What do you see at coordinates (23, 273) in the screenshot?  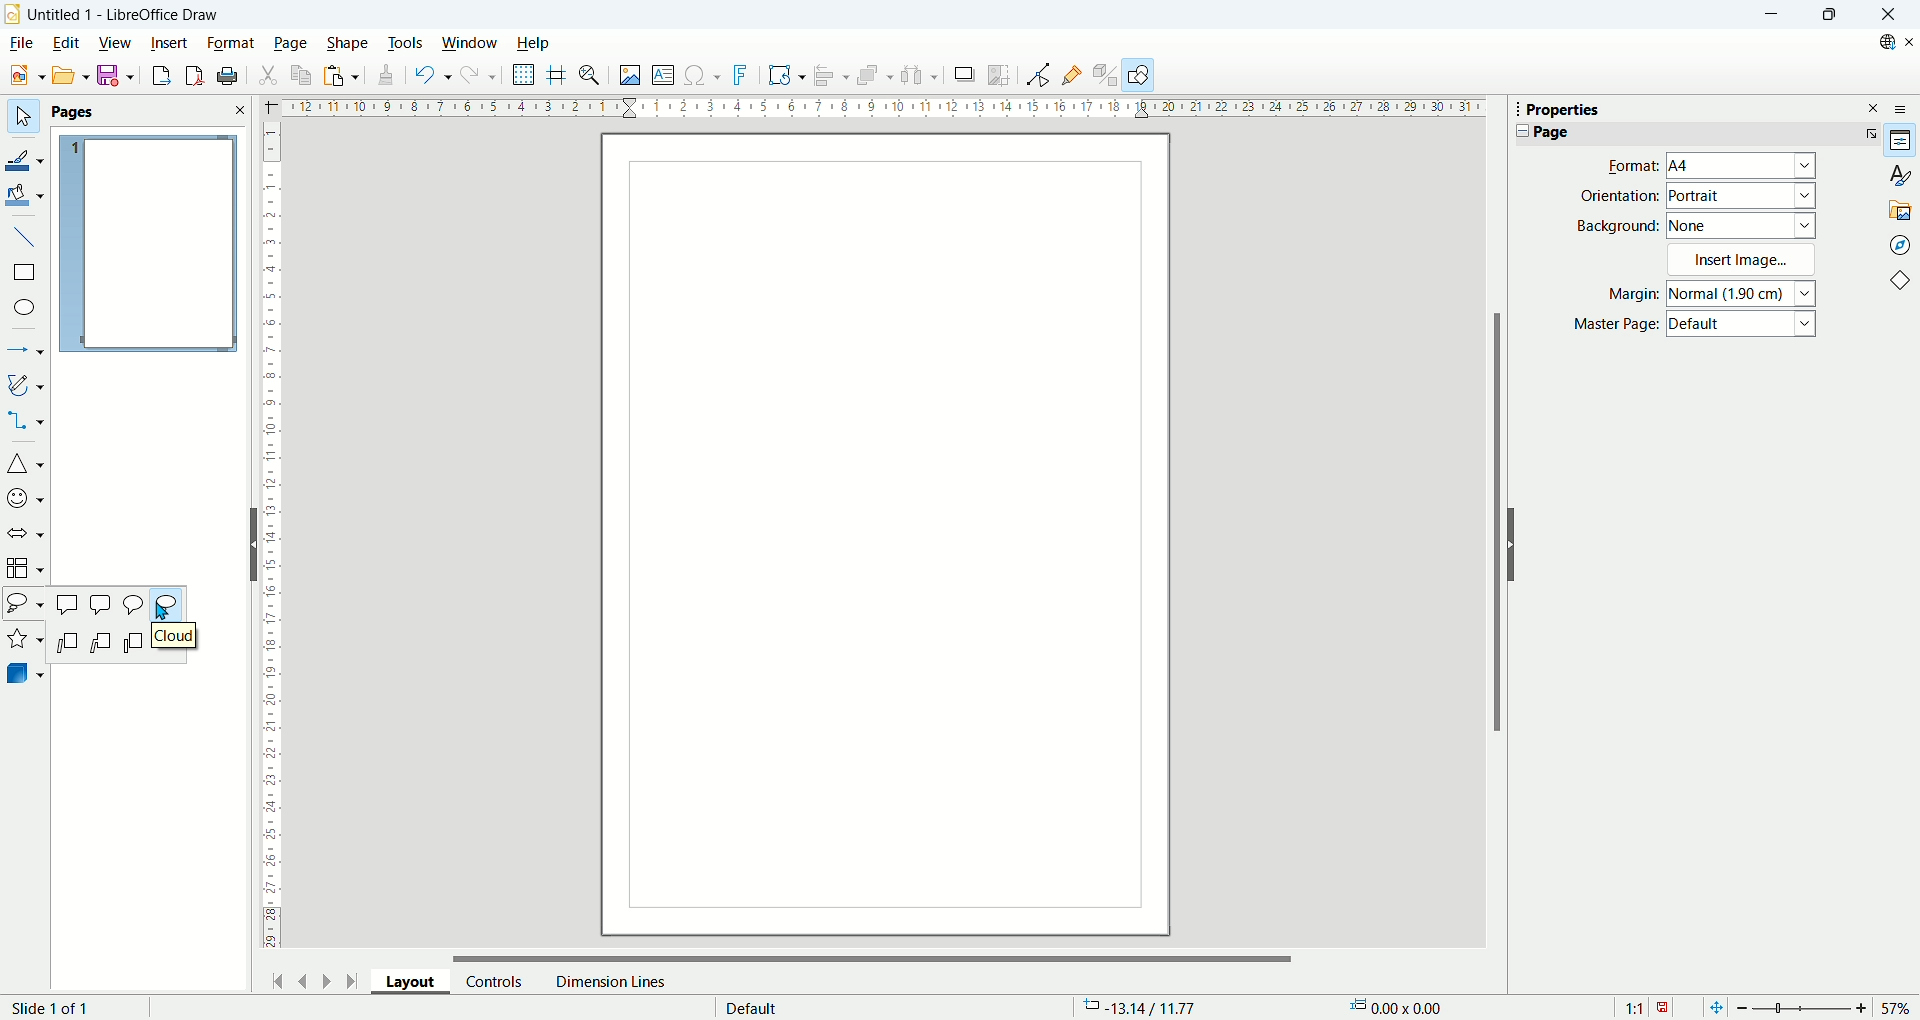 I see `rectangle` at bounding box center [23, 273].